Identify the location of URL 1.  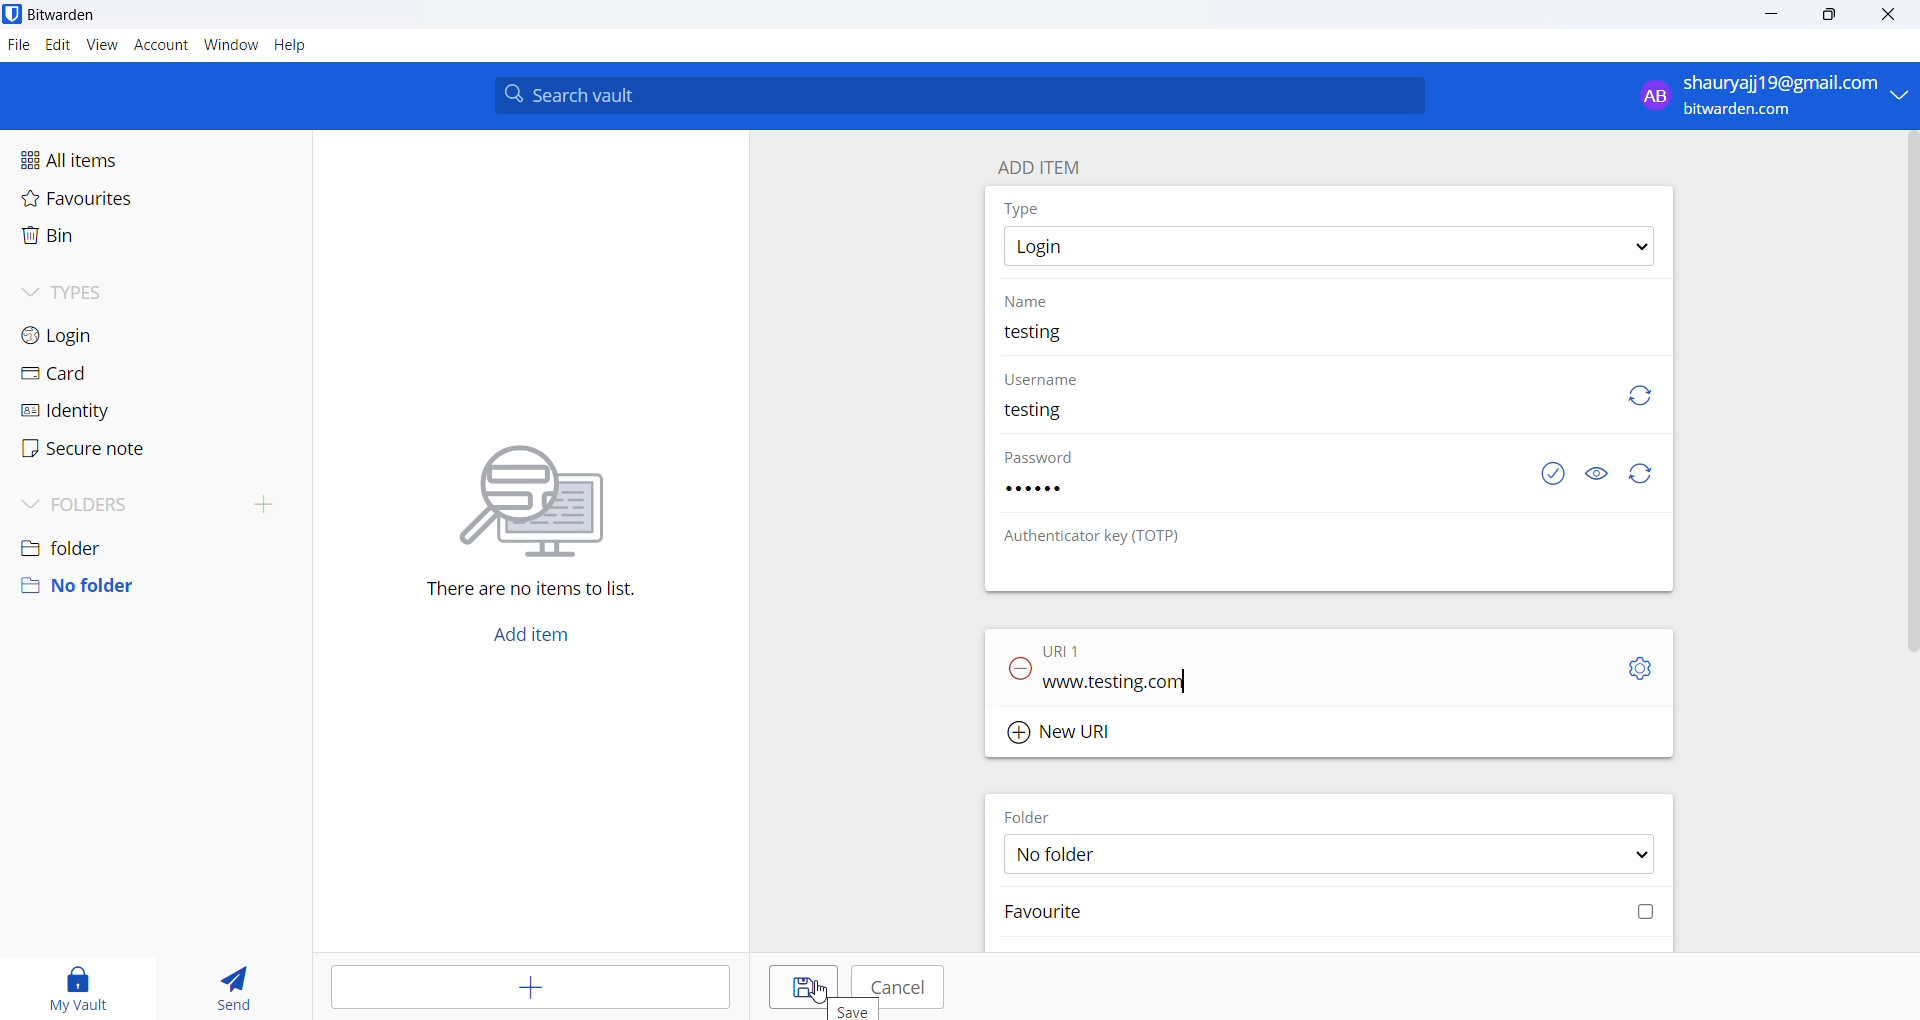
(1098, 649).